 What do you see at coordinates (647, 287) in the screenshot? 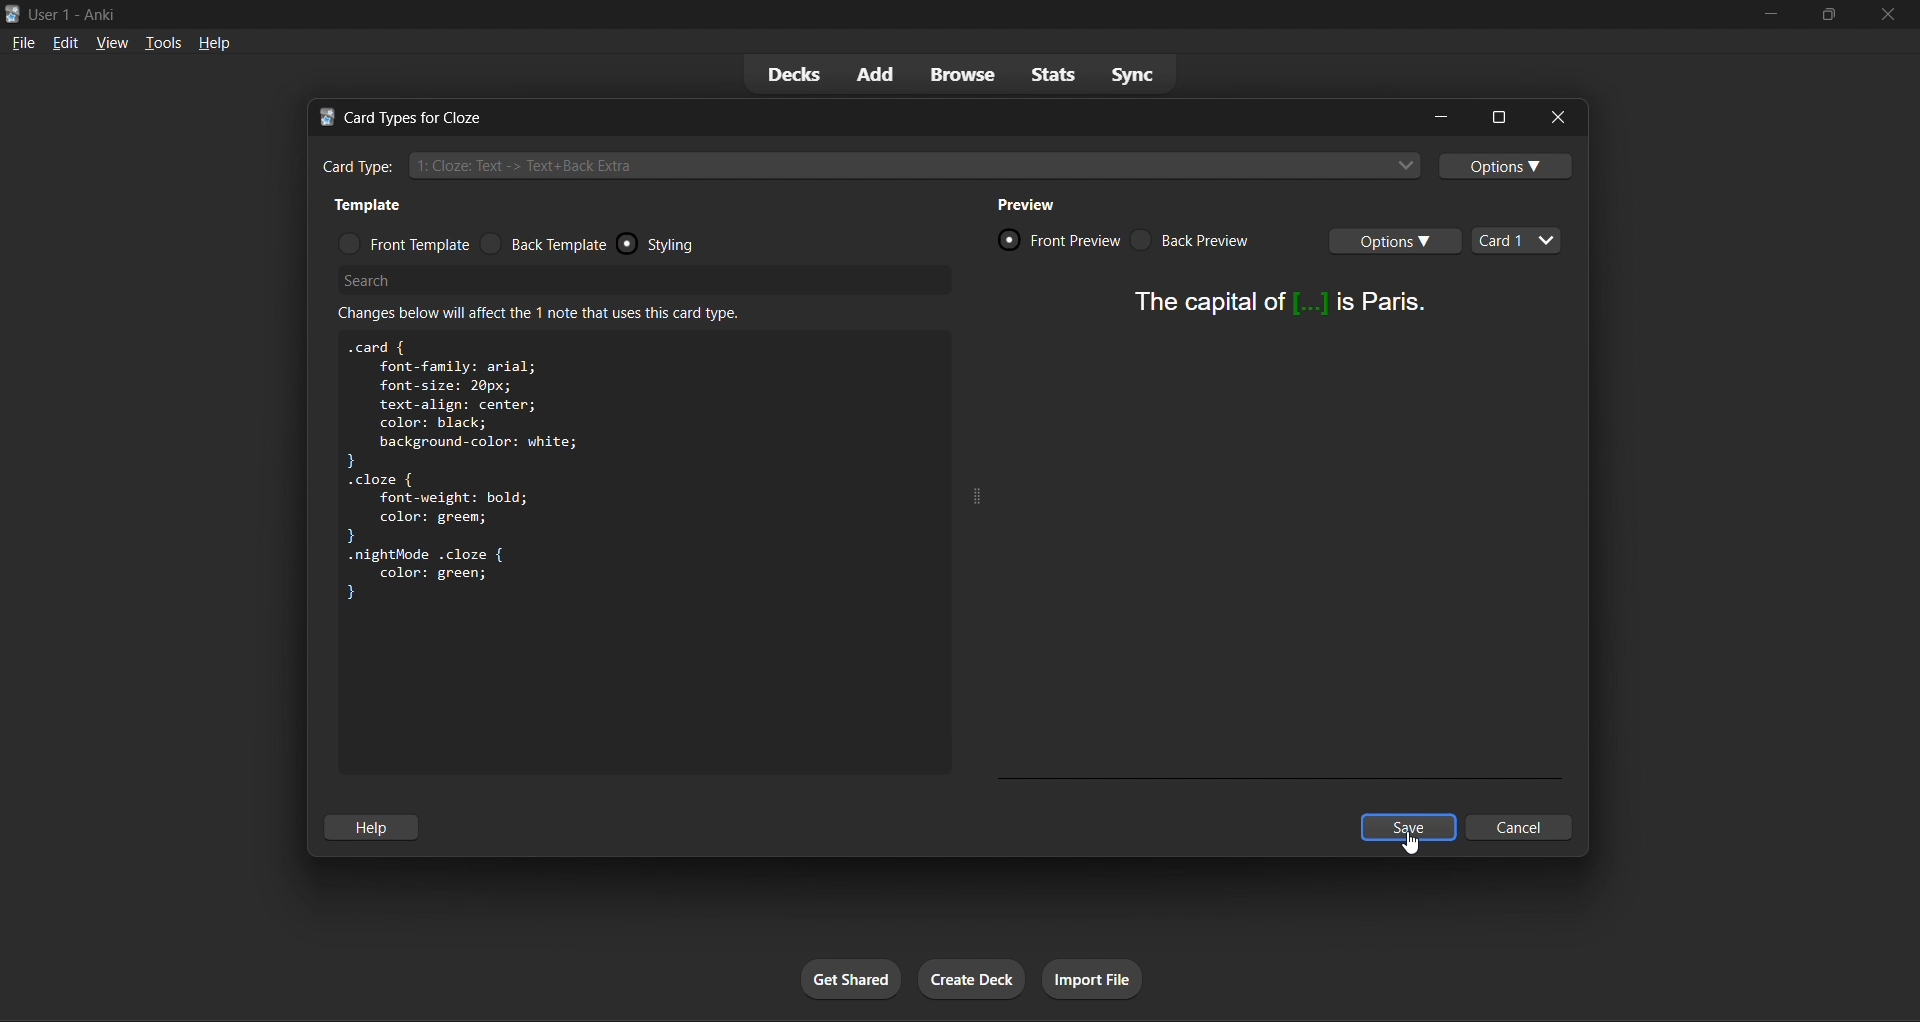
I see `search bar` at bounding box center [647, 287].